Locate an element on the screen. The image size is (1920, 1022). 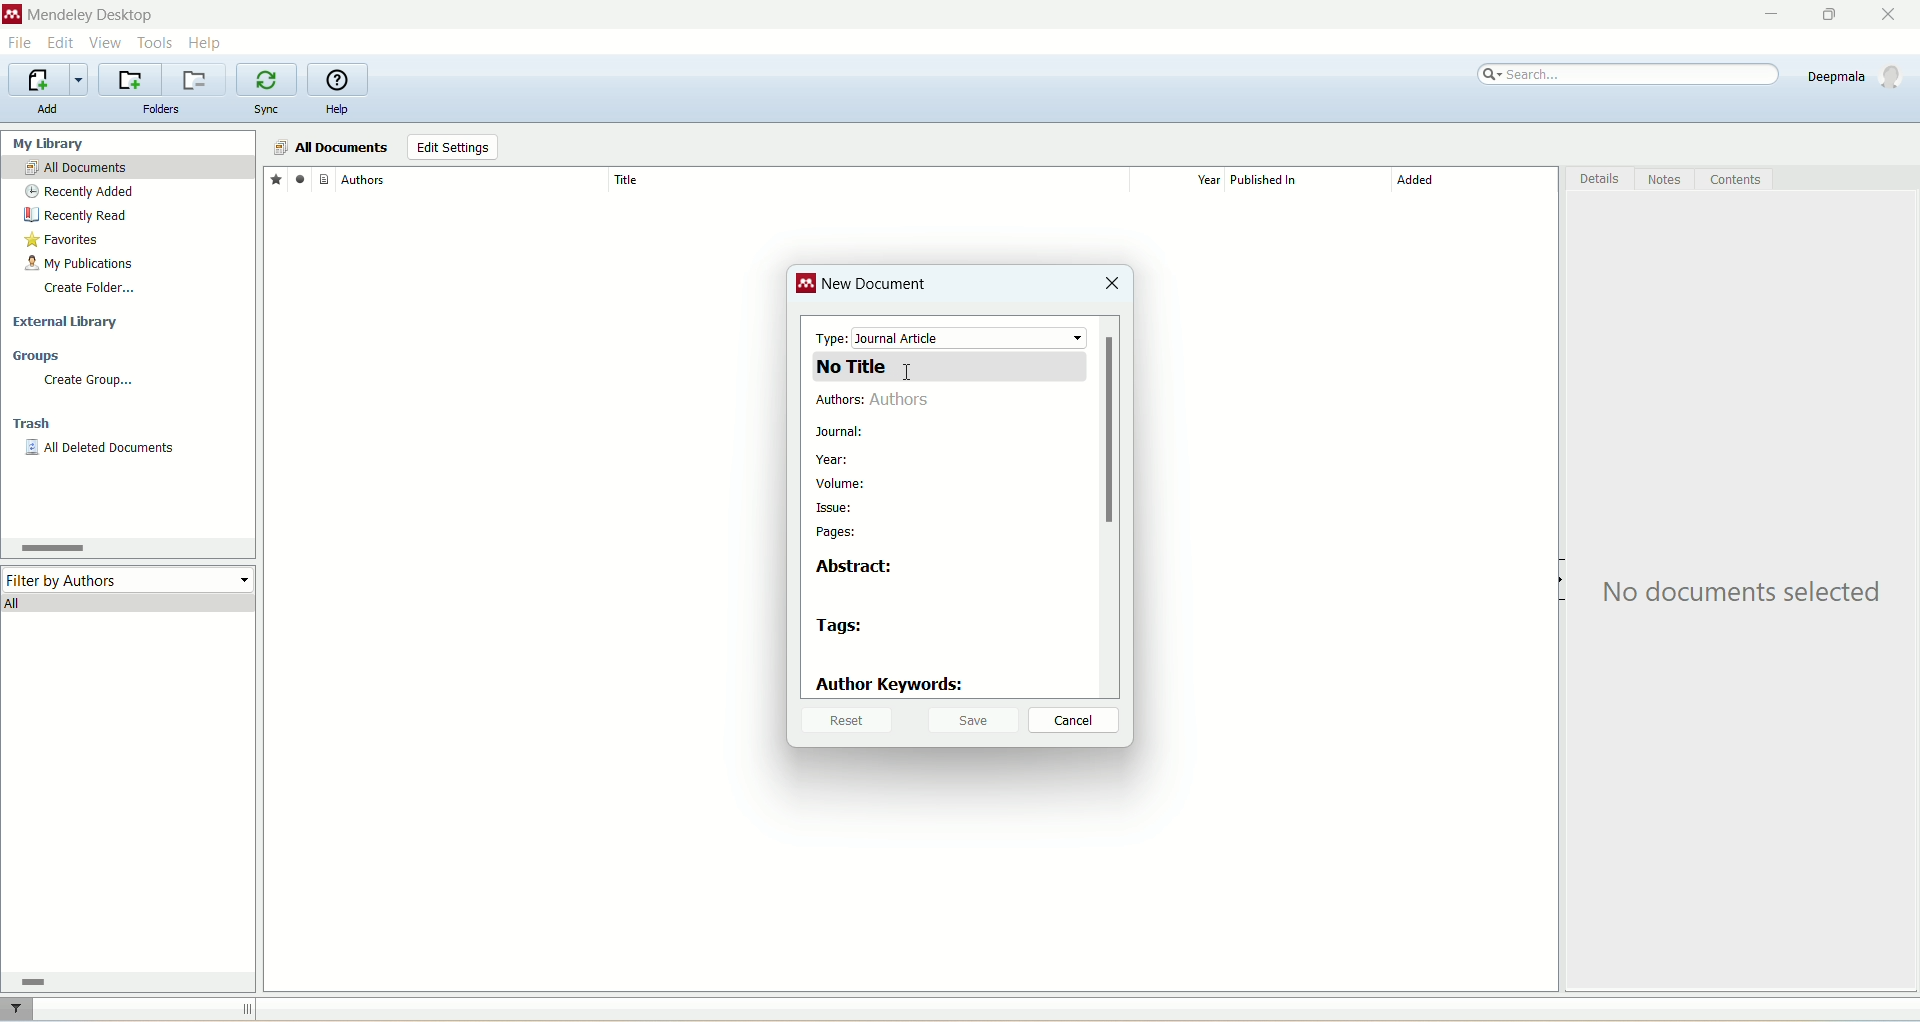
volume is located at coordinates (847, 483).